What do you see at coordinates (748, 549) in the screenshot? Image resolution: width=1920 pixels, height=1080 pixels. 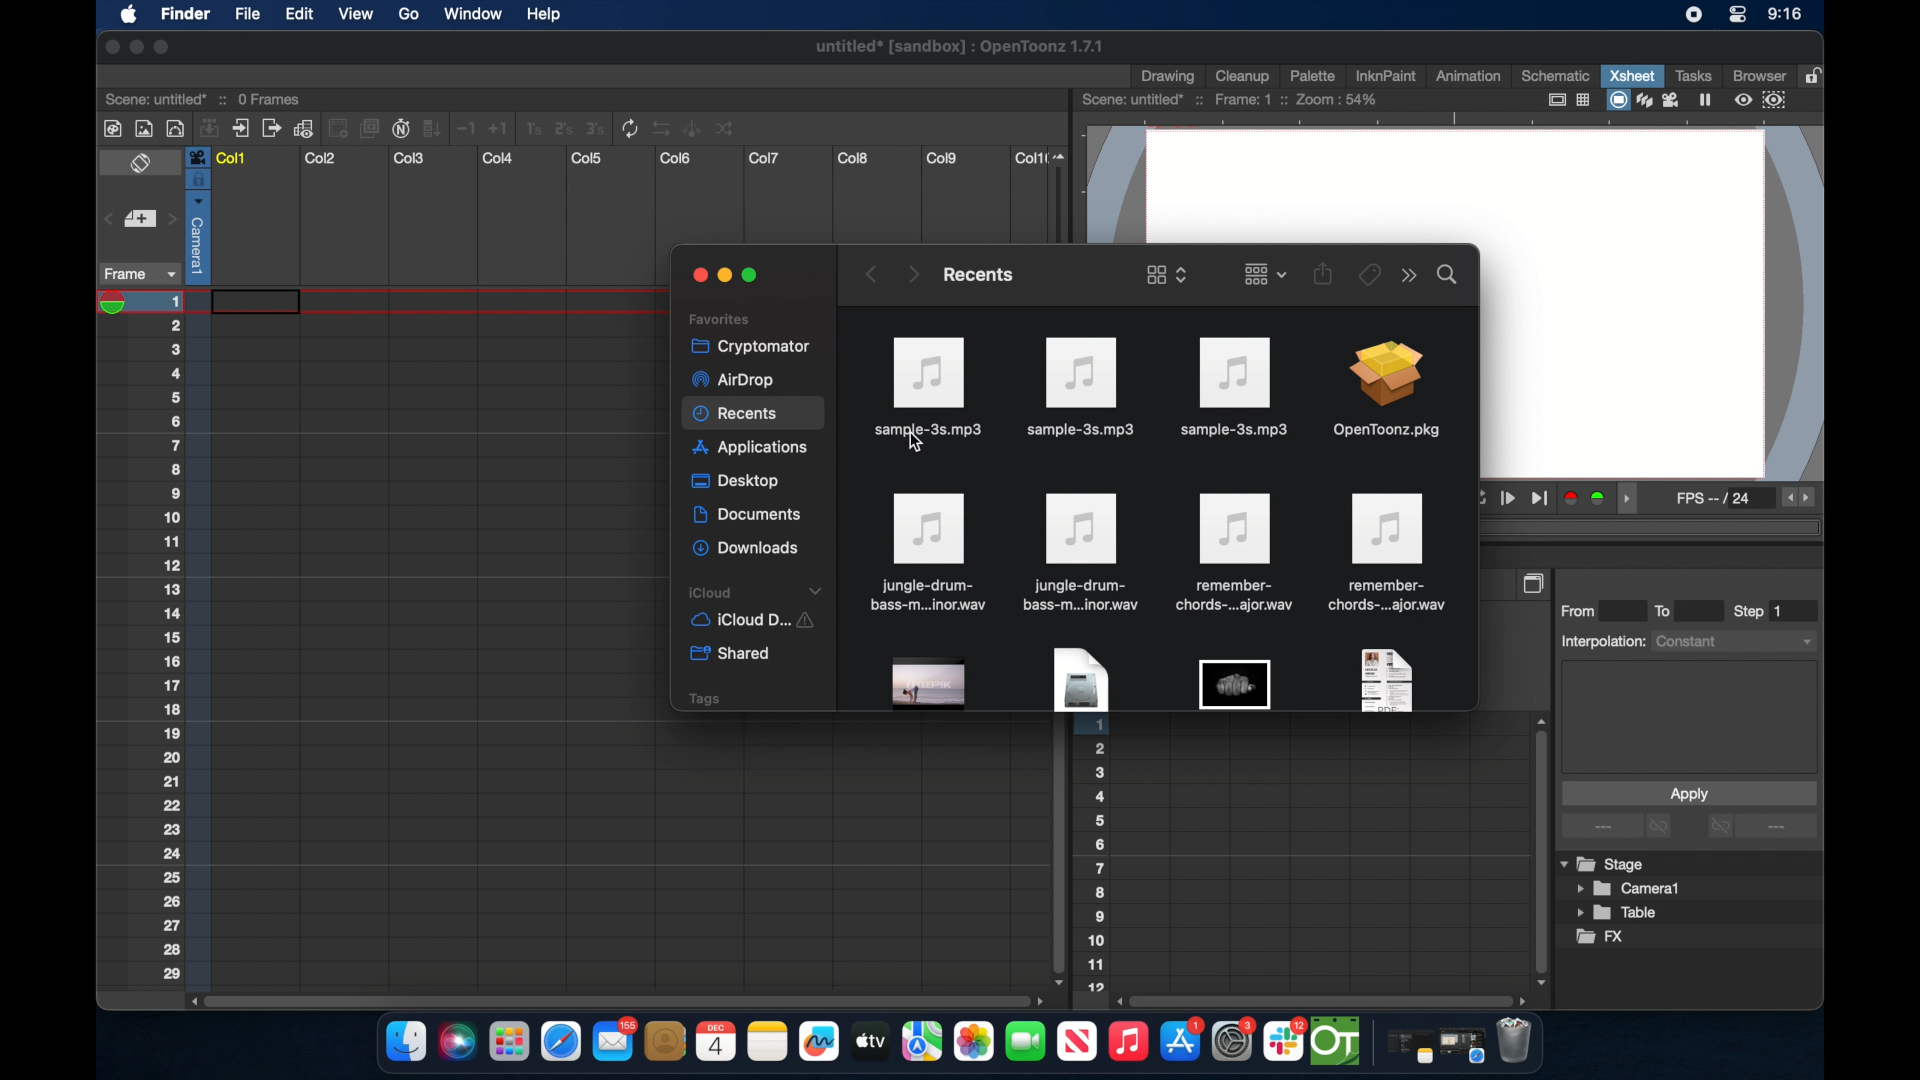 I see `downloads` at bounding box center [748, 549].